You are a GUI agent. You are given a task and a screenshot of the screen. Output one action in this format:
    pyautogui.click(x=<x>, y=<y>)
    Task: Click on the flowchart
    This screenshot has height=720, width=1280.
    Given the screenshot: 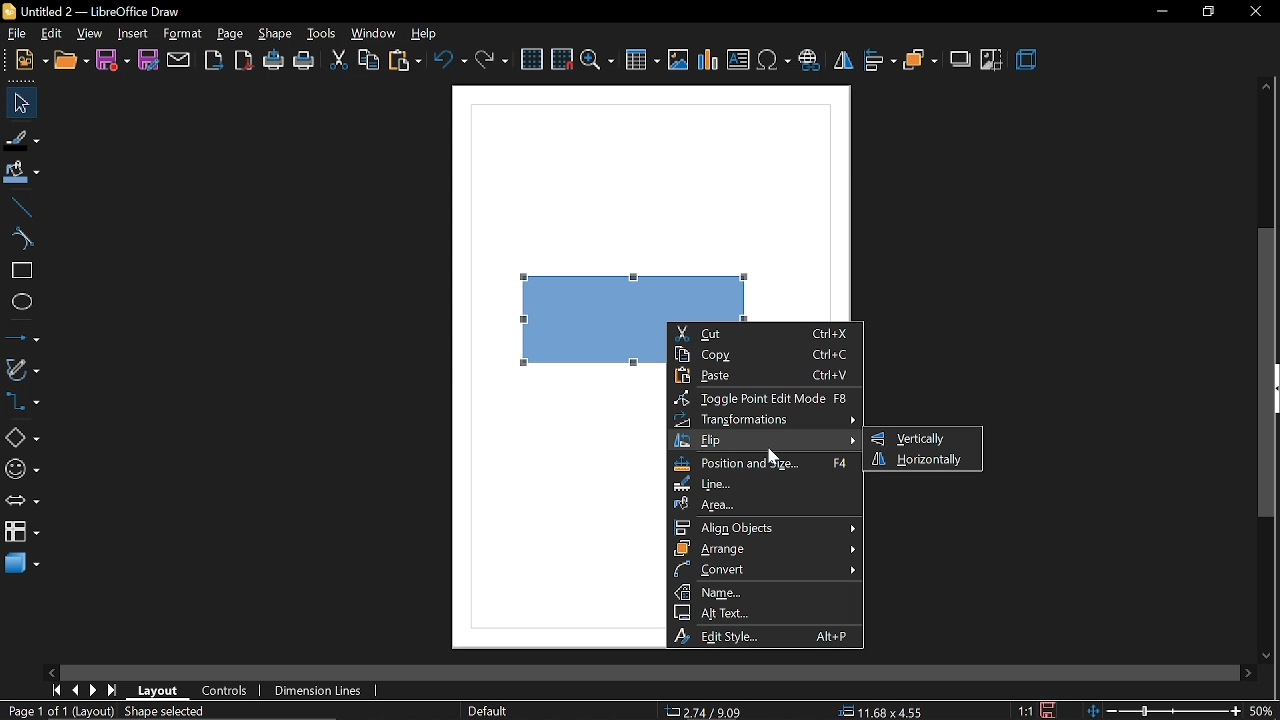 What is the action you would take?
    pyautogui.click(x=21, y=531)
    